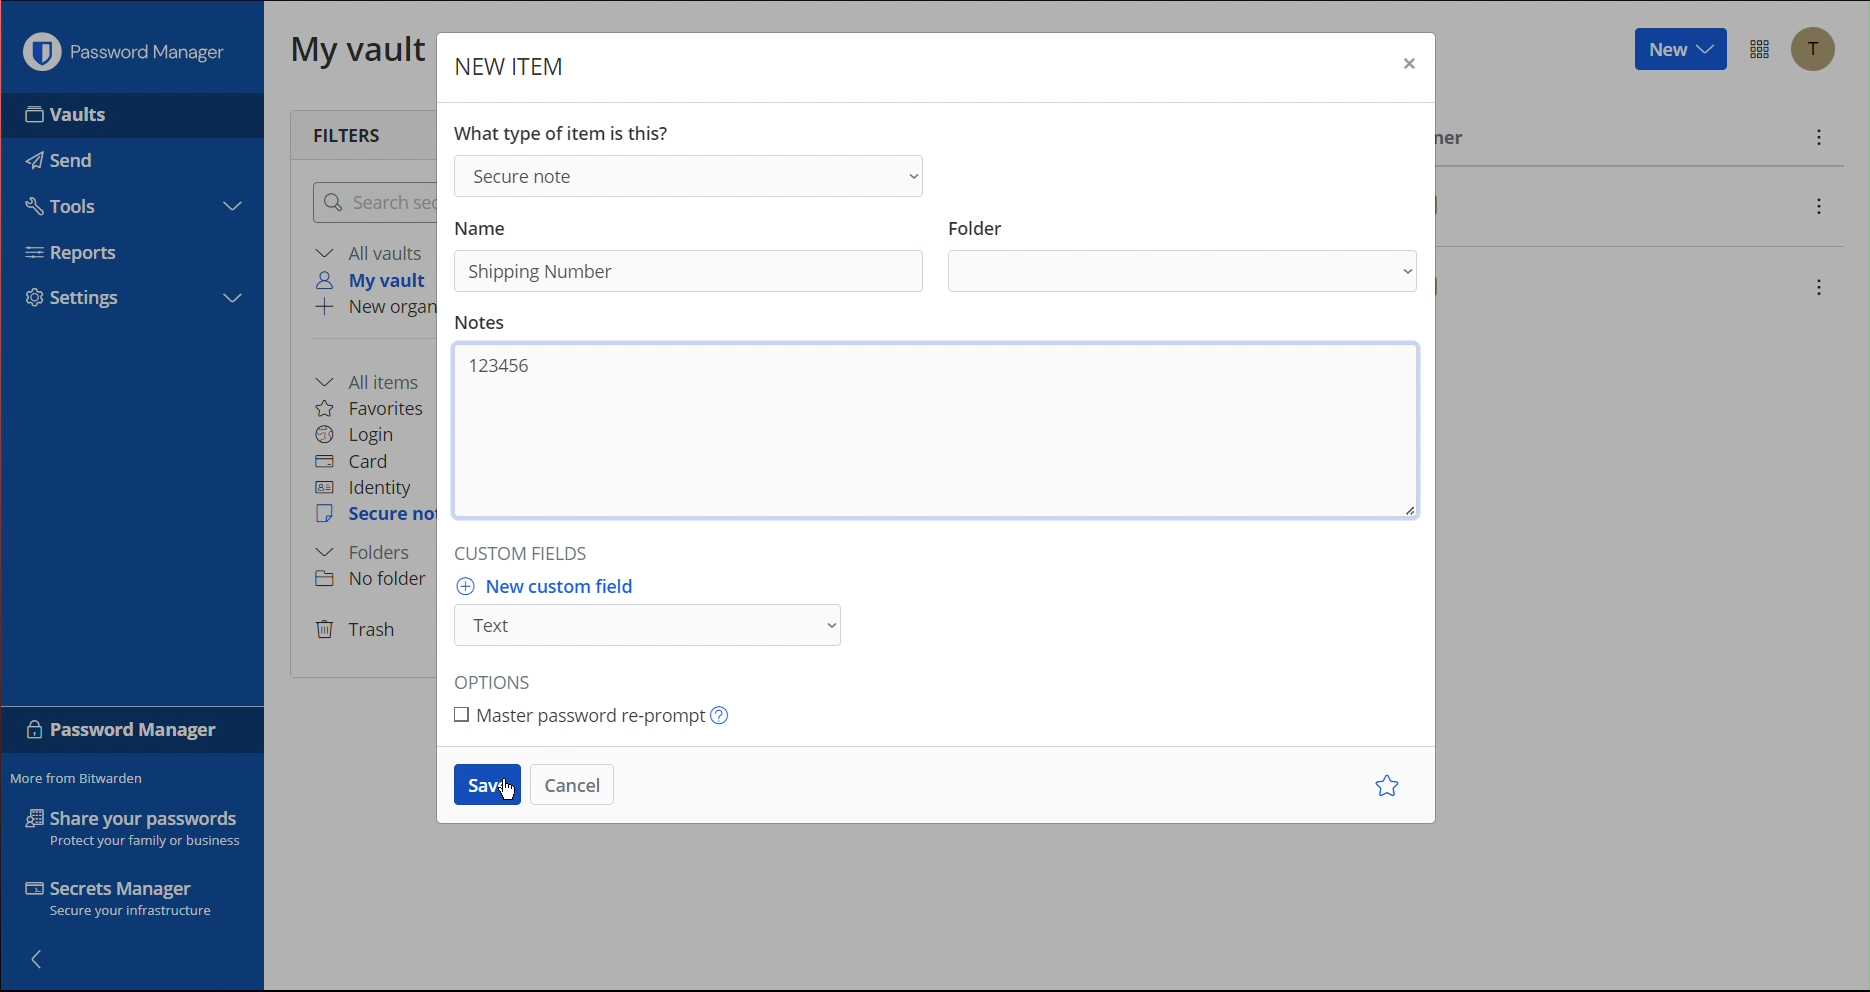 Image resolution: width=1870 pixels, height=992 pixels. I want to click on Folder, so click(1182, 254).